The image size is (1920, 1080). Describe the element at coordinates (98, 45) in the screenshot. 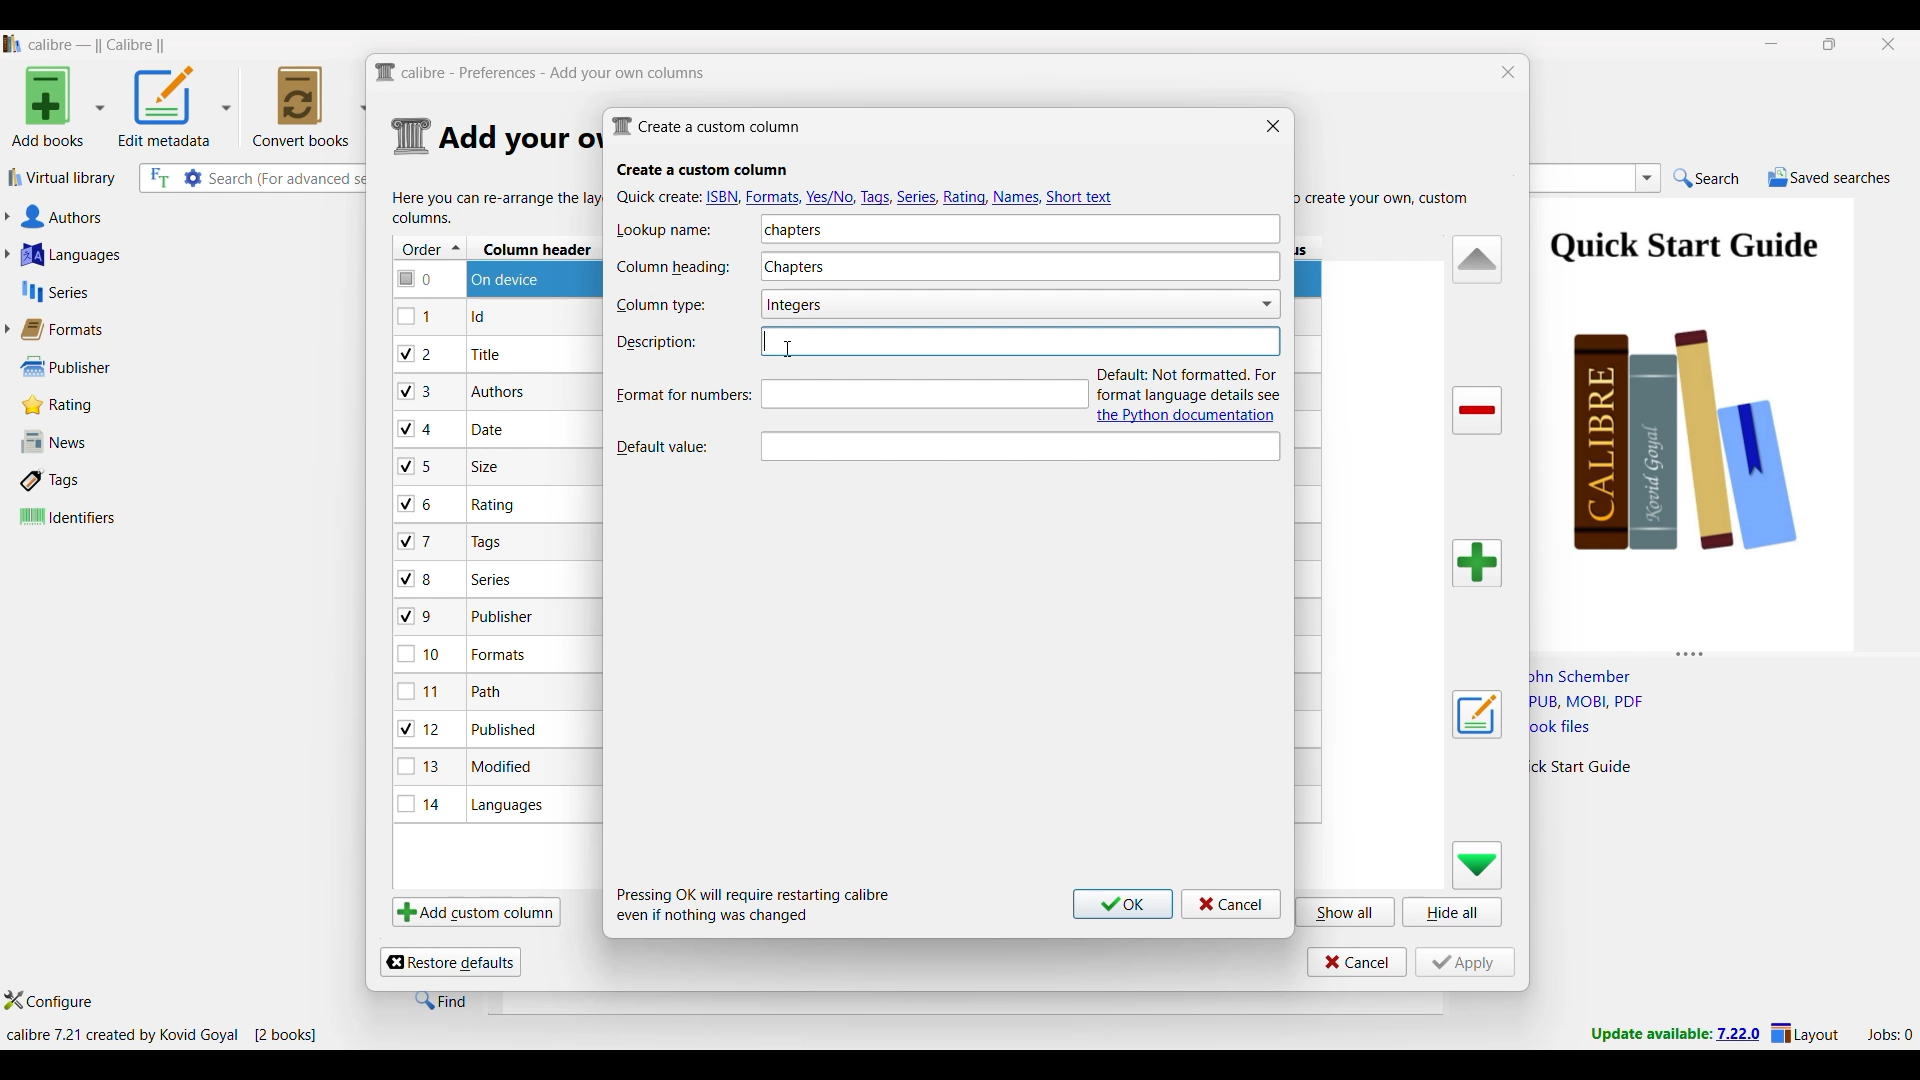

I see `Software name` at that location.